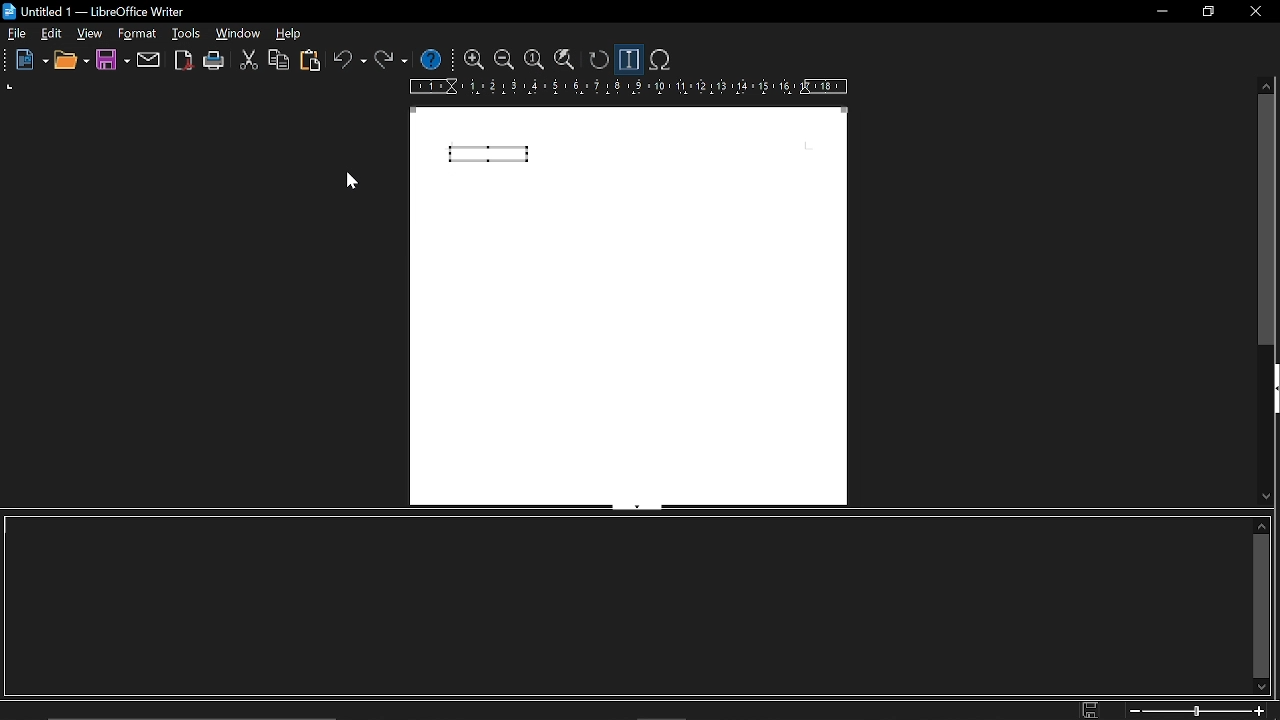  What do you see at coordinates (504, 60) in the screenshot?
I see `zoom out` at bounding box center [504, 60].